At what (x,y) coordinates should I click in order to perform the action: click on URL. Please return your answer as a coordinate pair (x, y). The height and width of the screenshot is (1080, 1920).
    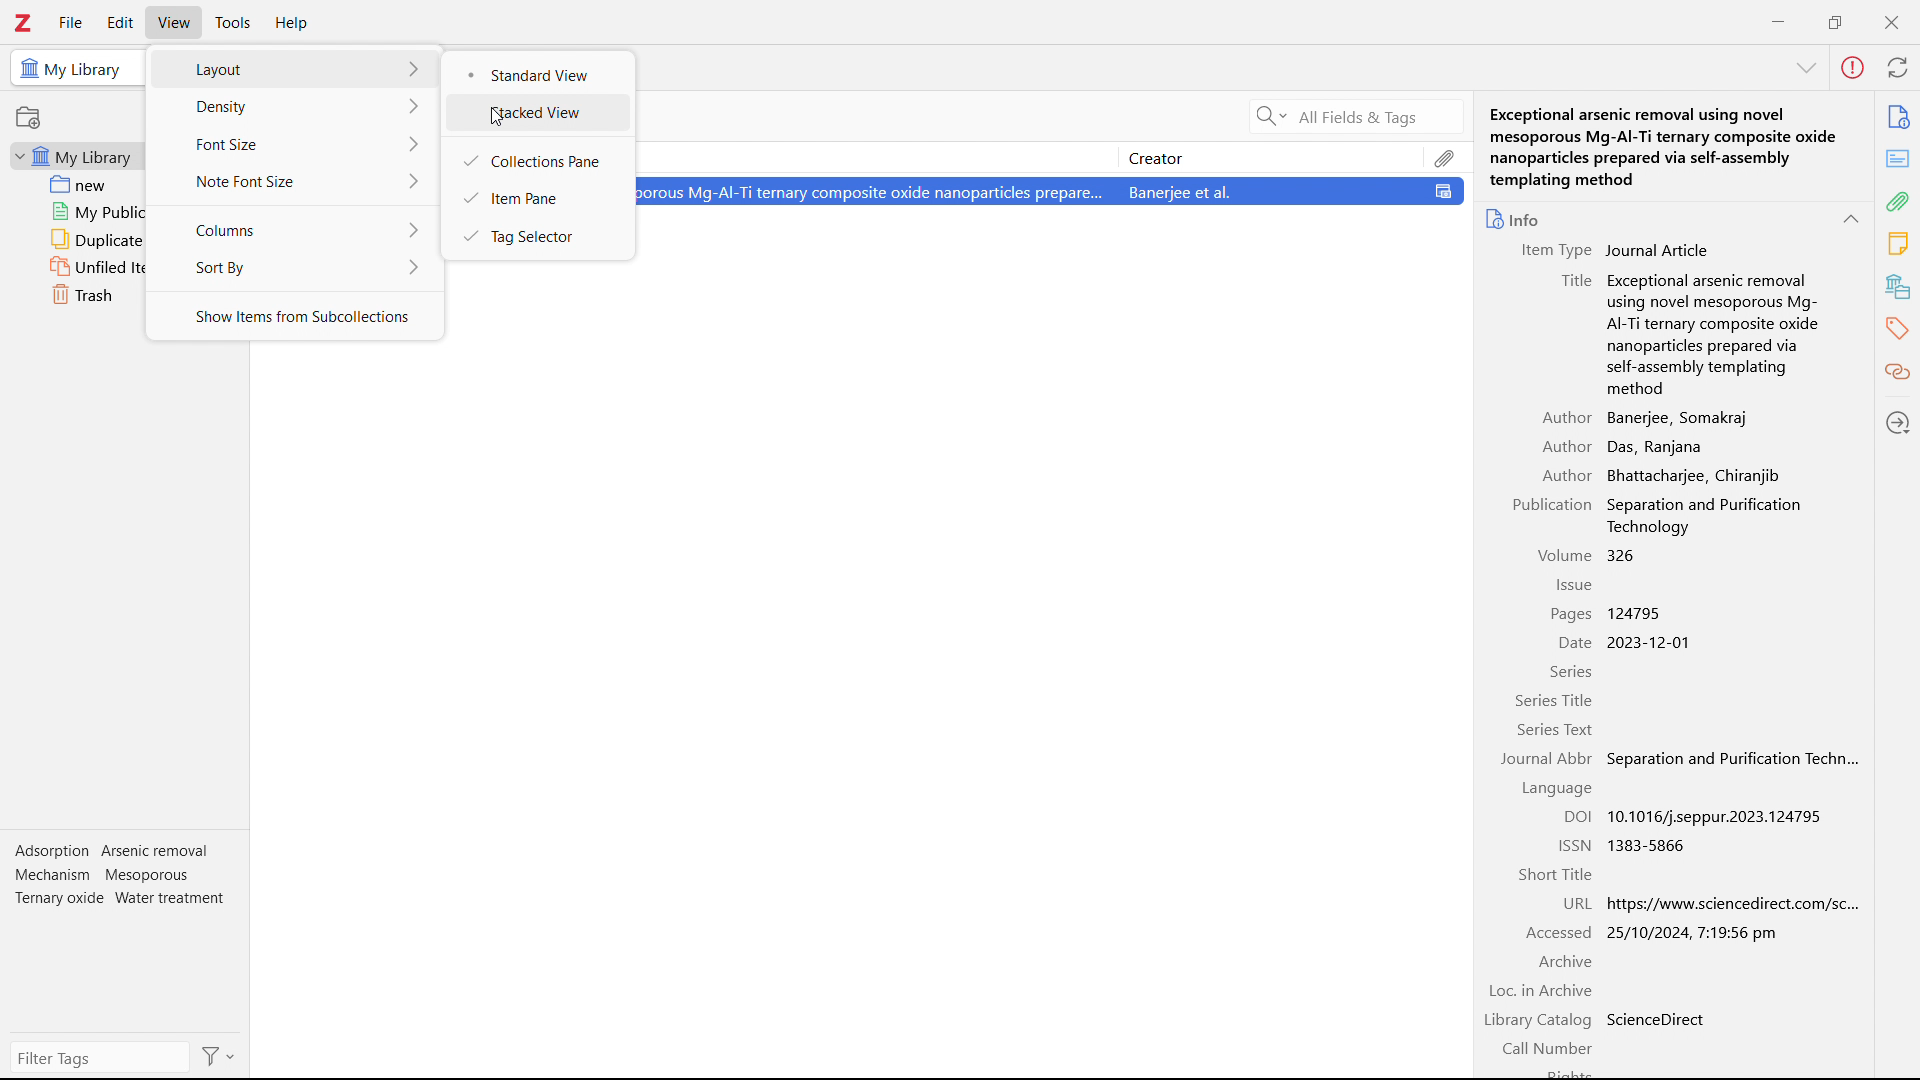
    Looking at the image, I should click on (1574, 903).